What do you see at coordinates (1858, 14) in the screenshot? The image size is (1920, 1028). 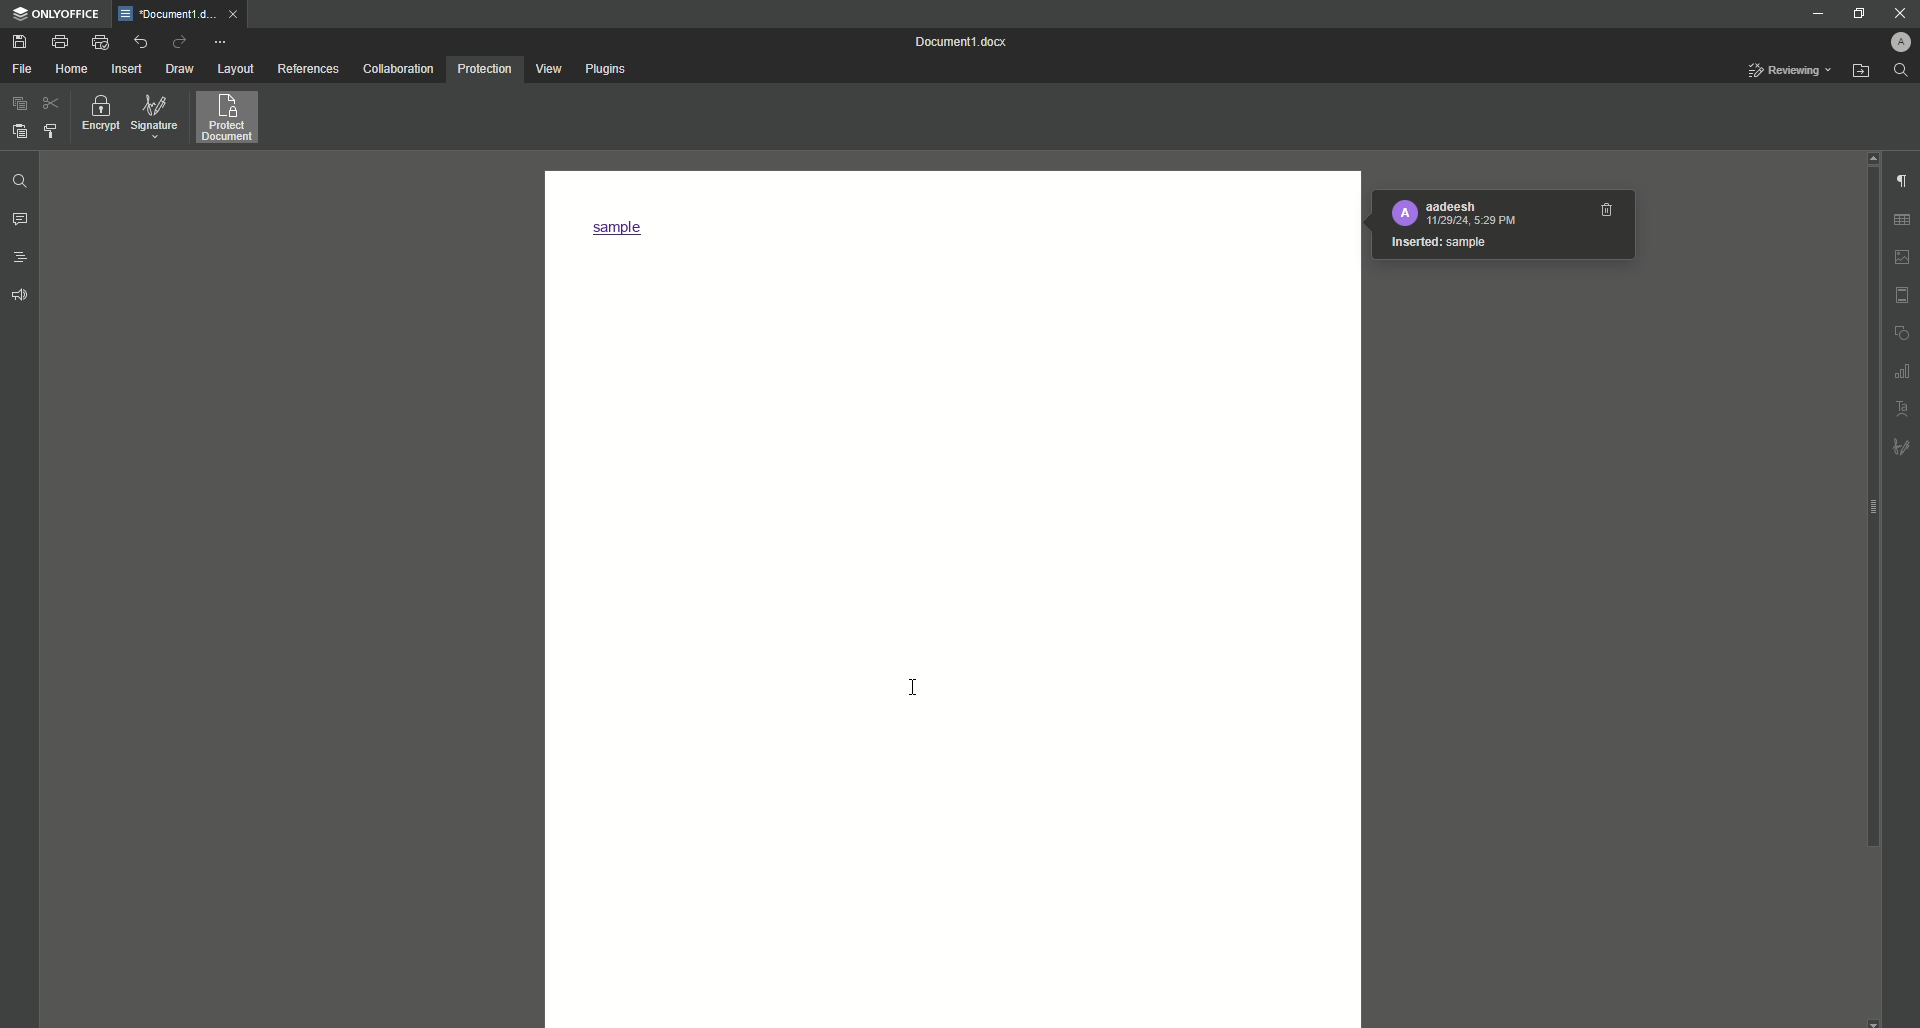 I see `Restore` at bounding box center [1858, 14].